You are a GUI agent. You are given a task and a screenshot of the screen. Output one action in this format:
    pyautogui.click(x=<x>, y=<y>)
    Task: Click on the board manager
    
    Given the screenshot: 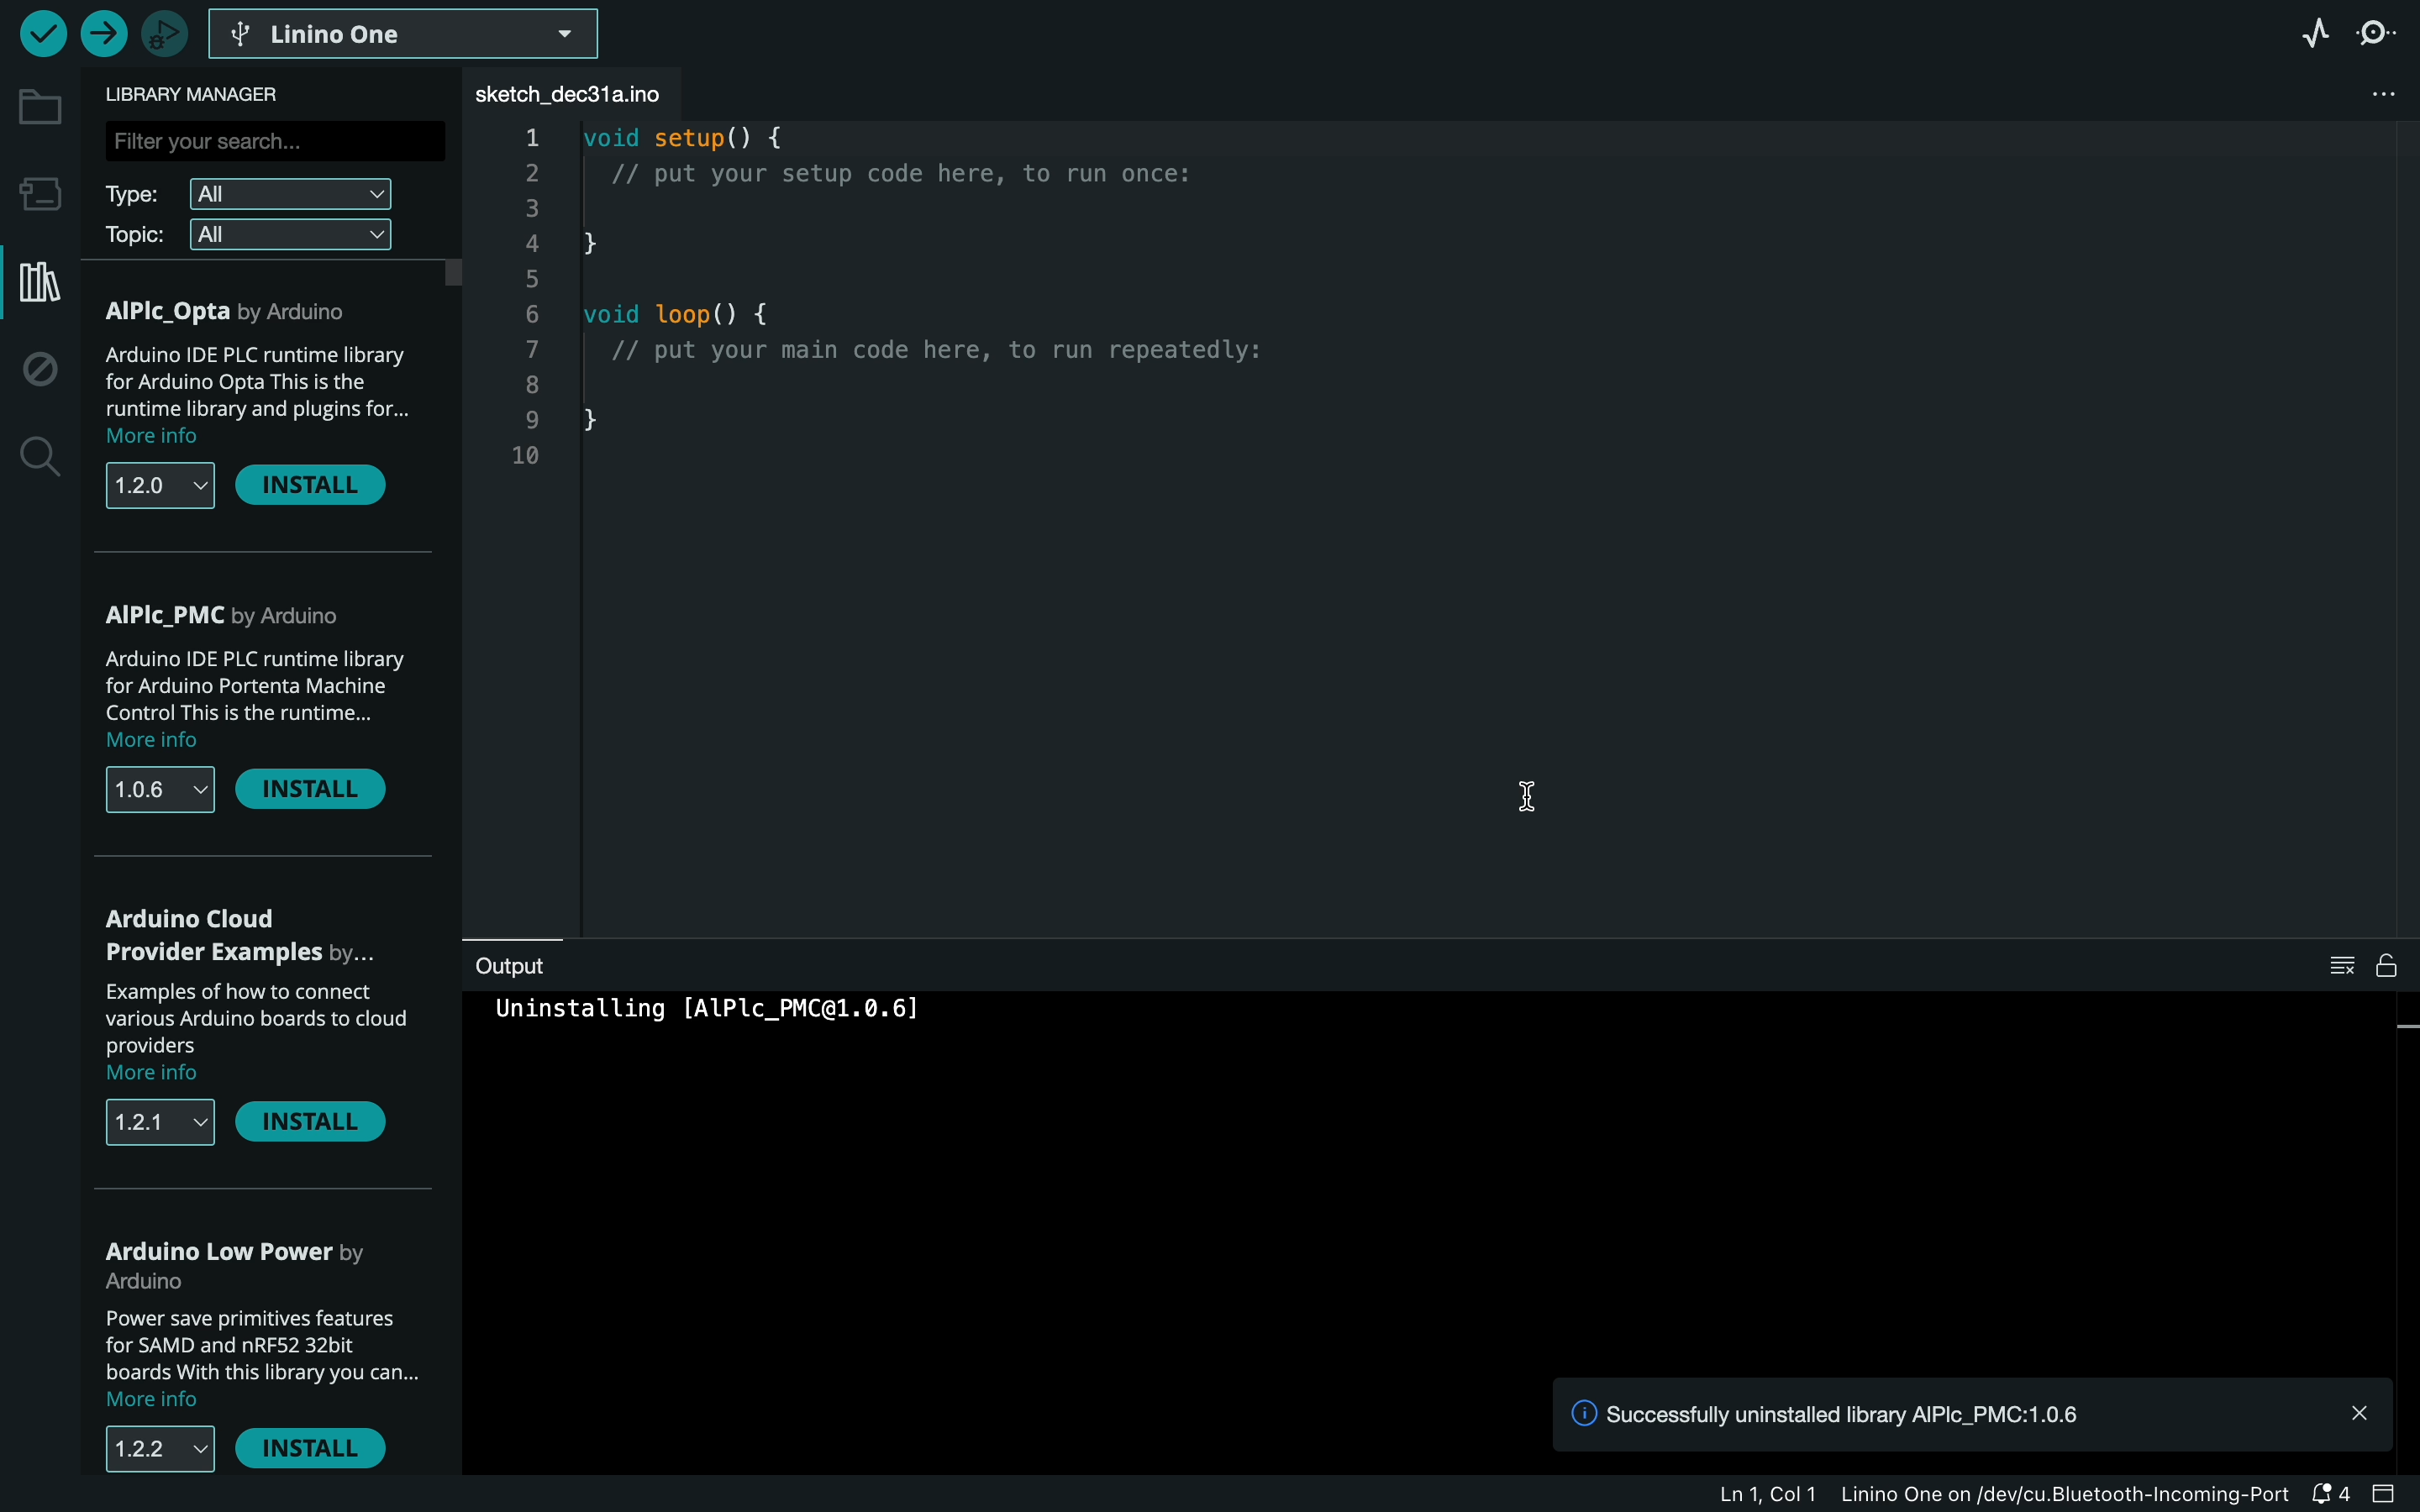 What is the action you would take?
    pyautogui.click(x=37, y=191)
    